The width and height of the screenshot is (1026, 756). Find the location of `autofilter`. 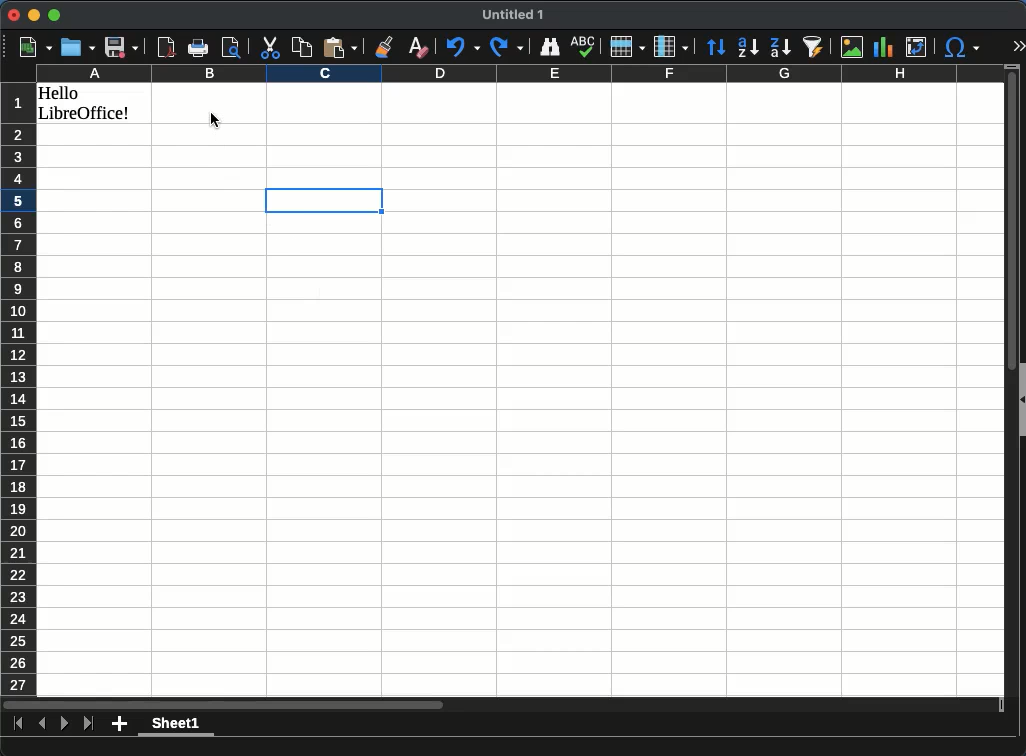

autofilter is located at coordinates (810, 44).